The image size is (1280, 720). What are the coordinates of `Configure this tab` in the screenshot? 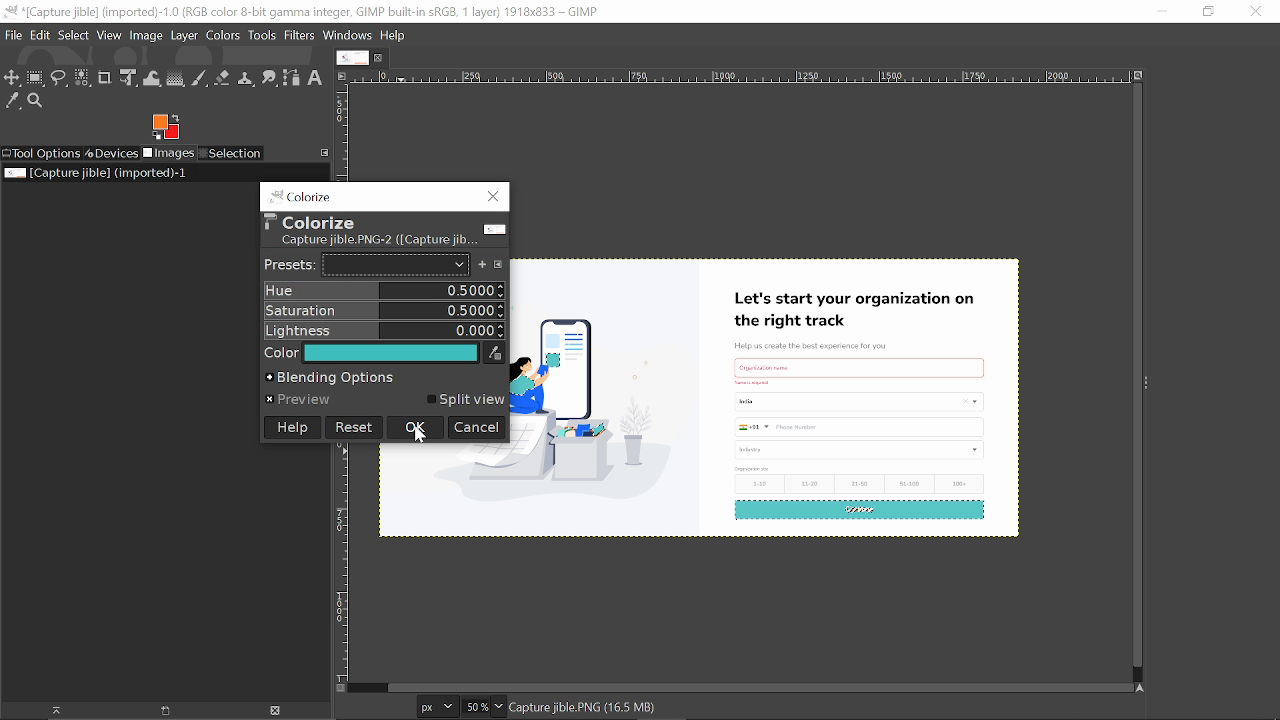 It's located at (325, 152).